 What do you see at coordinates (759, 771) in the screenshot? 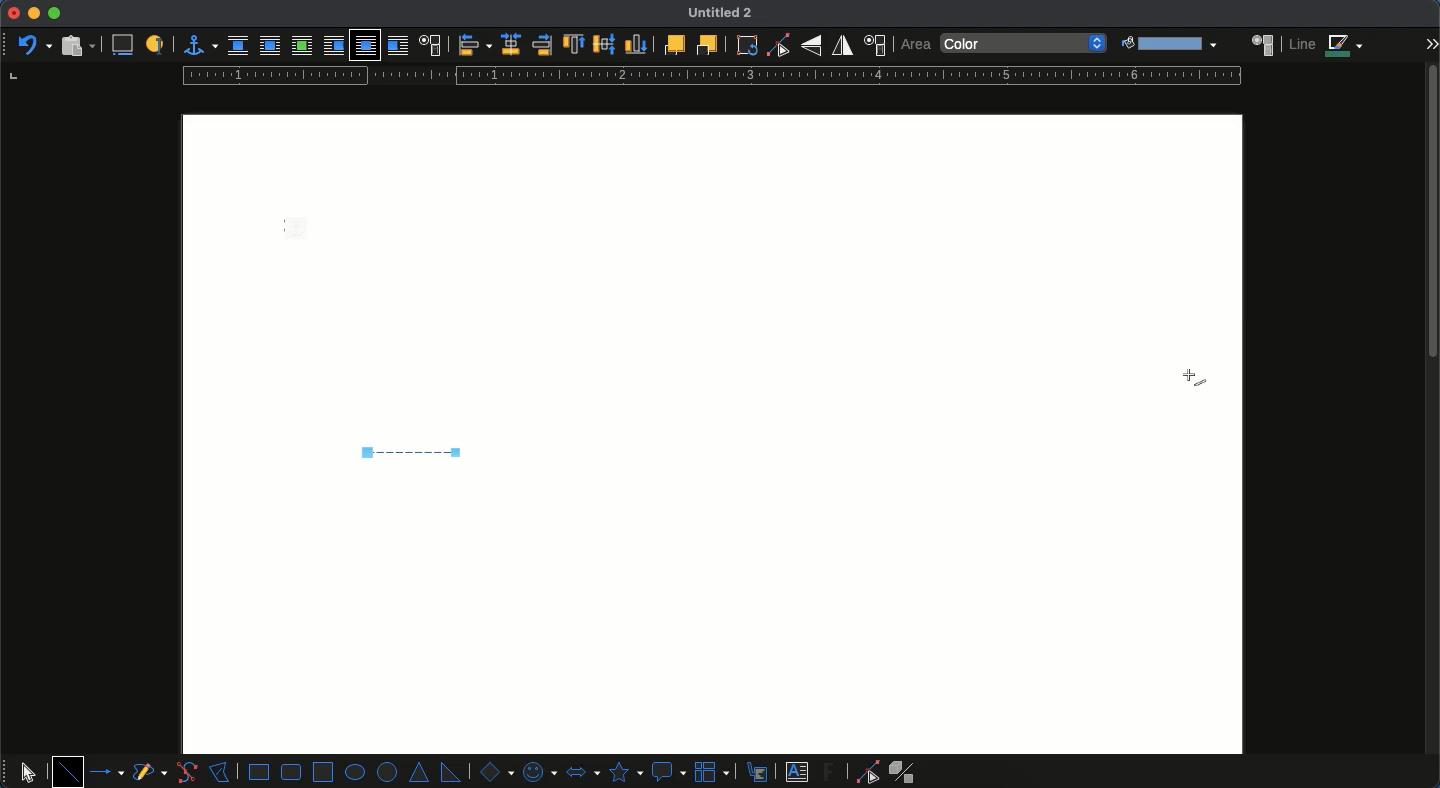
I see `callouts` at bounding box center [759, 771].